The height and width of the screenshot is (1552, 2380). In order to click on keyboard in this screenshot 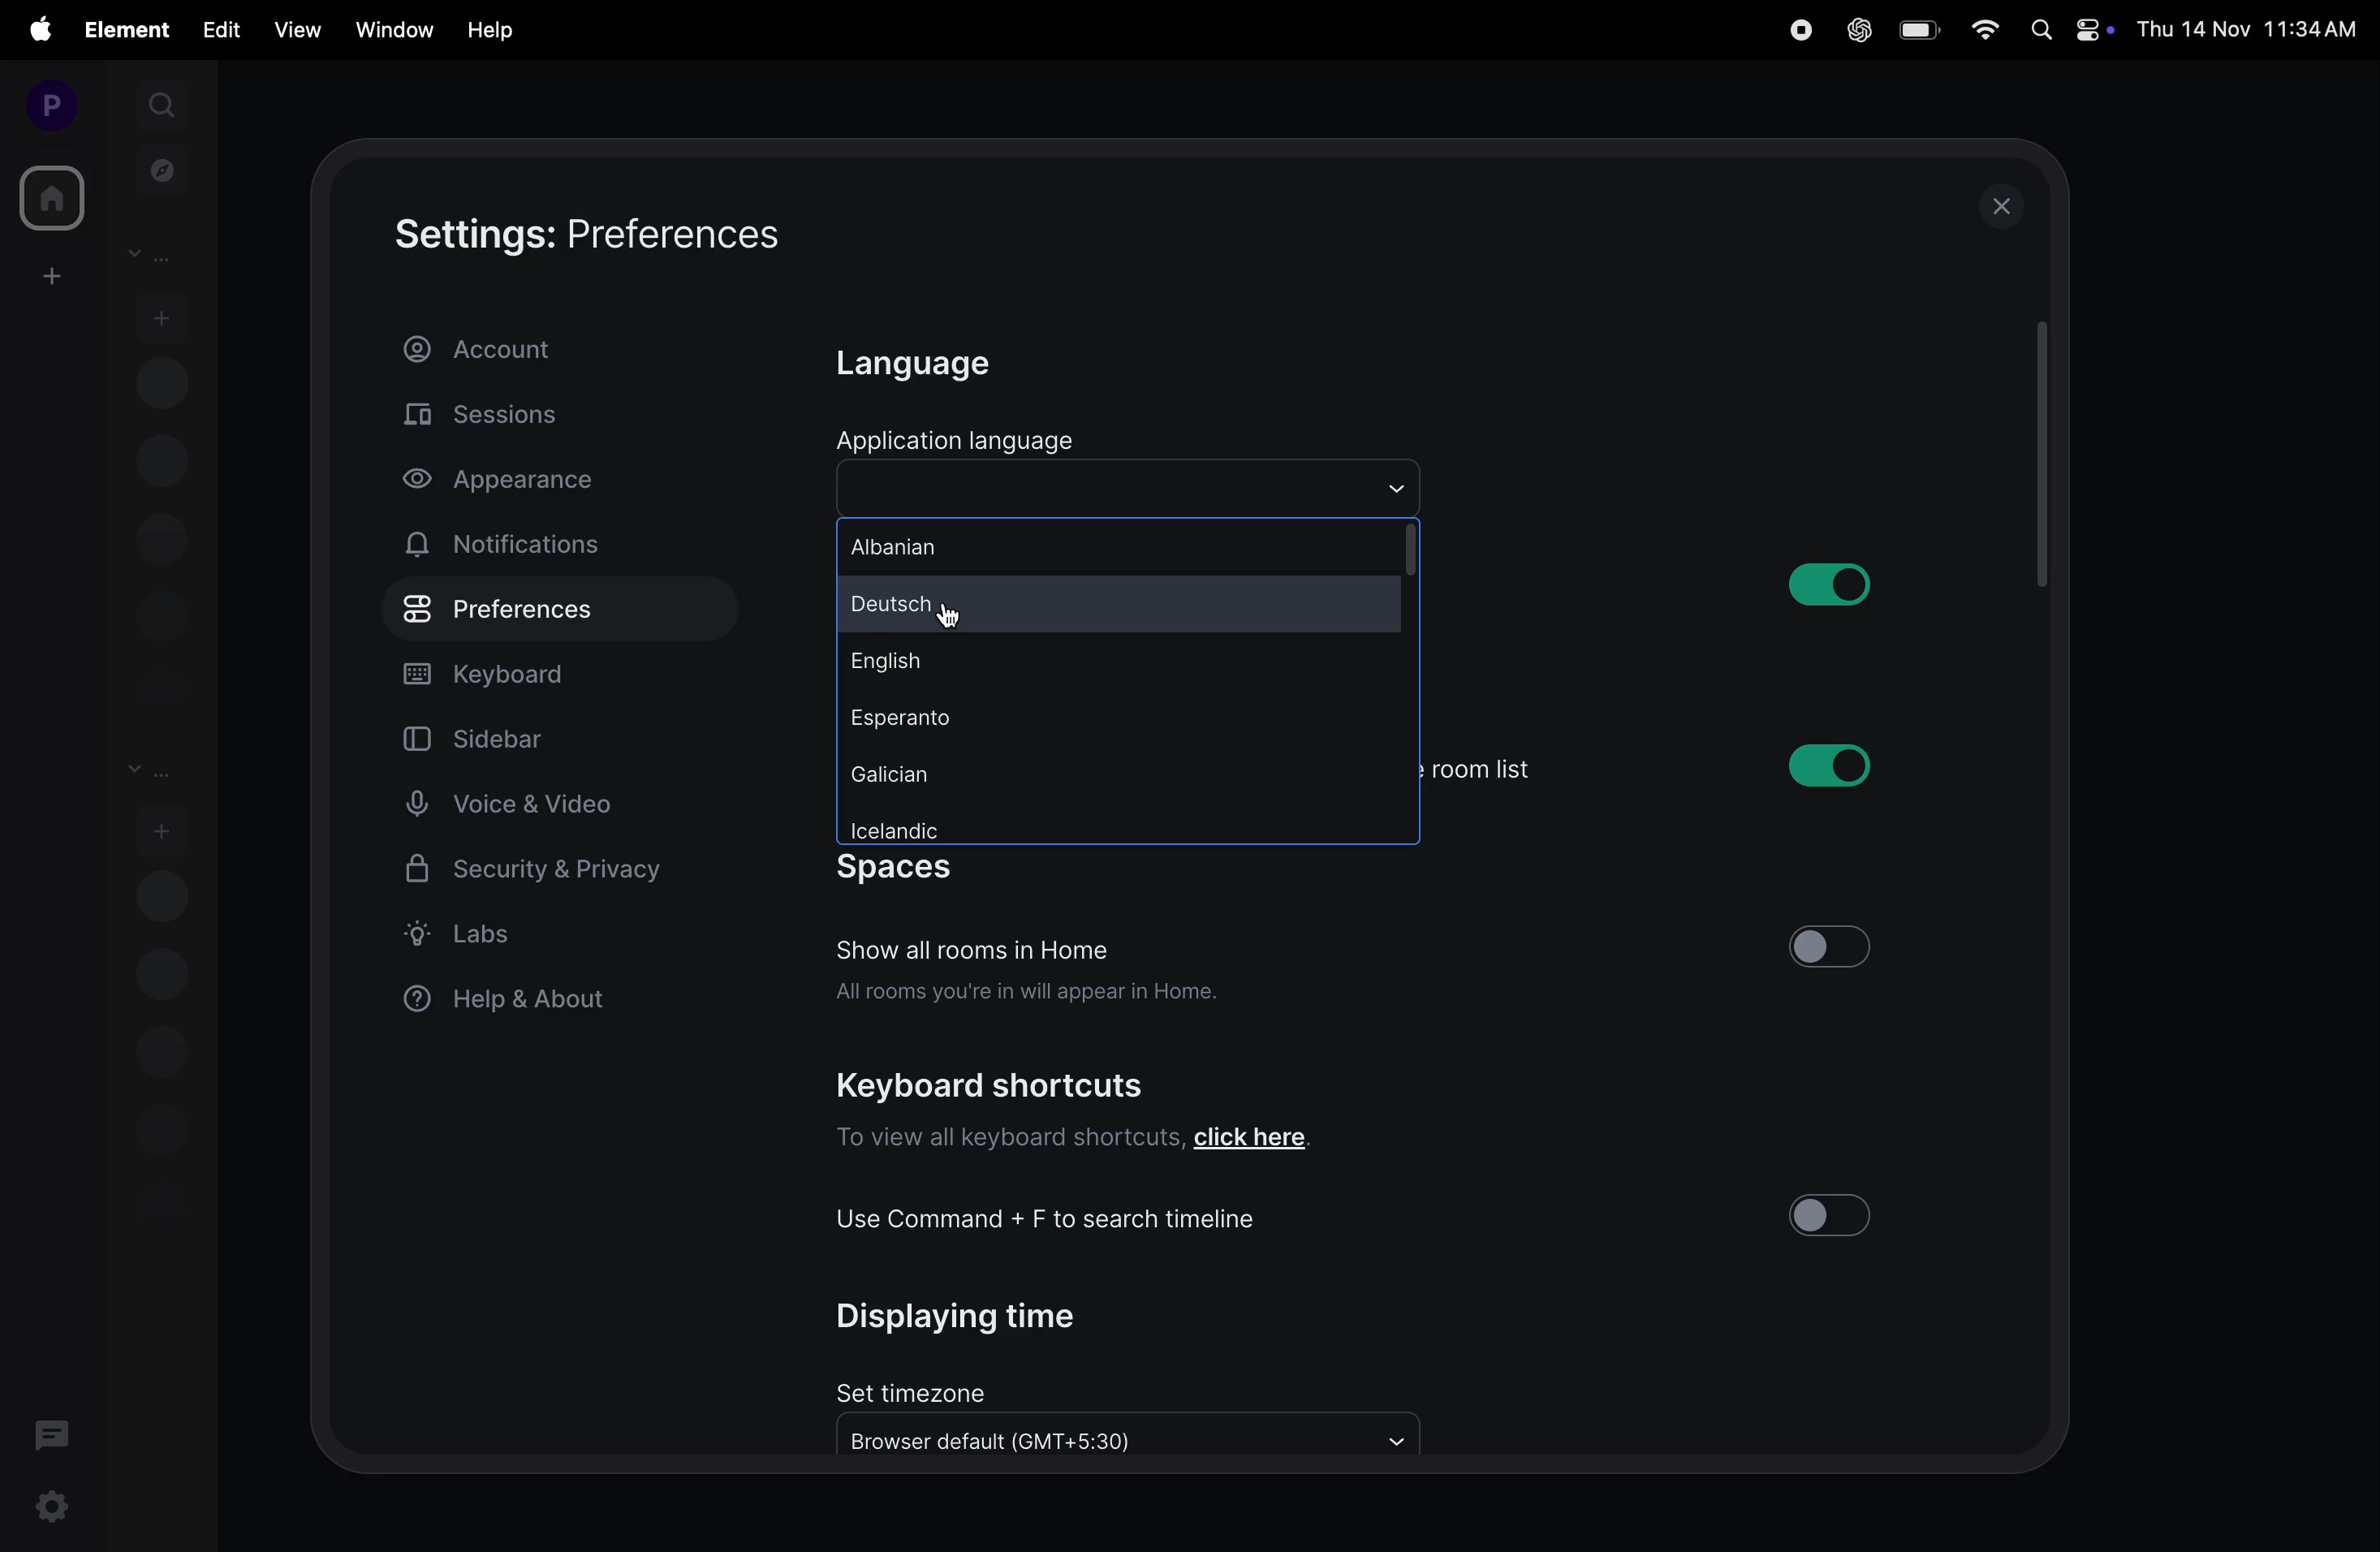, I will do `click(533, 678)`.